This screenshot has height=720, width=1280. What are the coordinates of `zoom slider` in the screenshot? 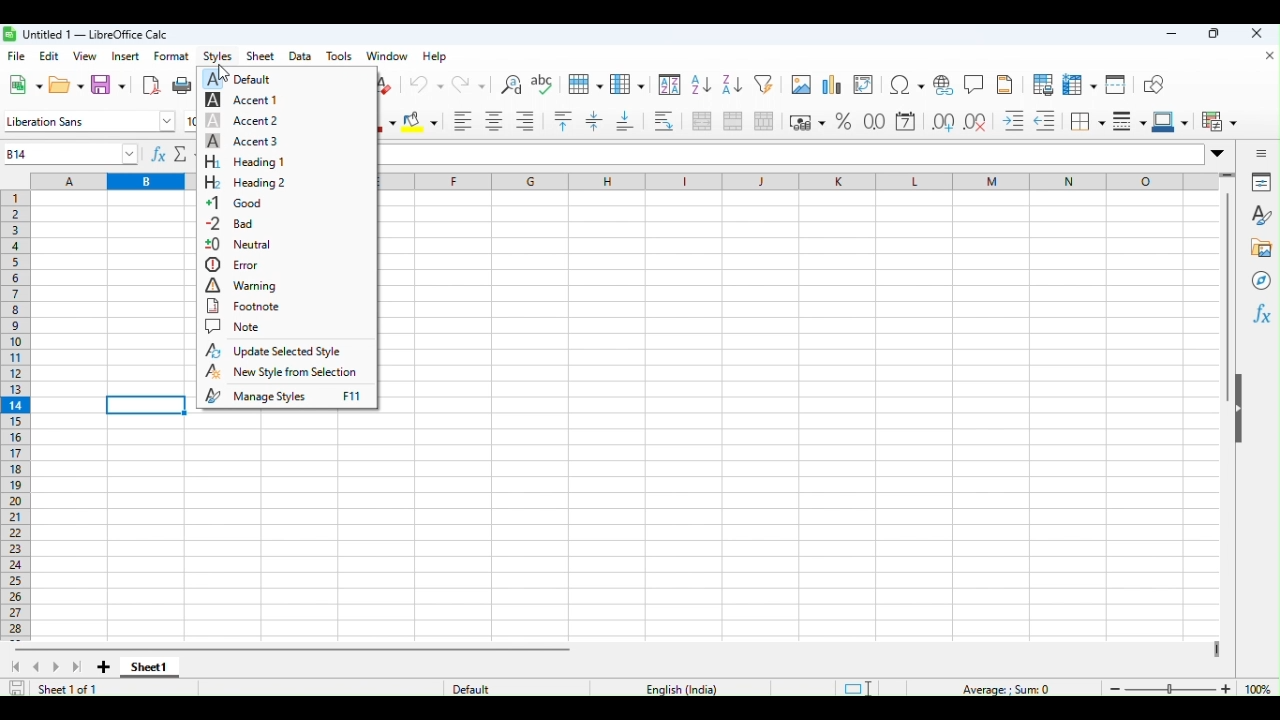 It's located at (1167, 688).